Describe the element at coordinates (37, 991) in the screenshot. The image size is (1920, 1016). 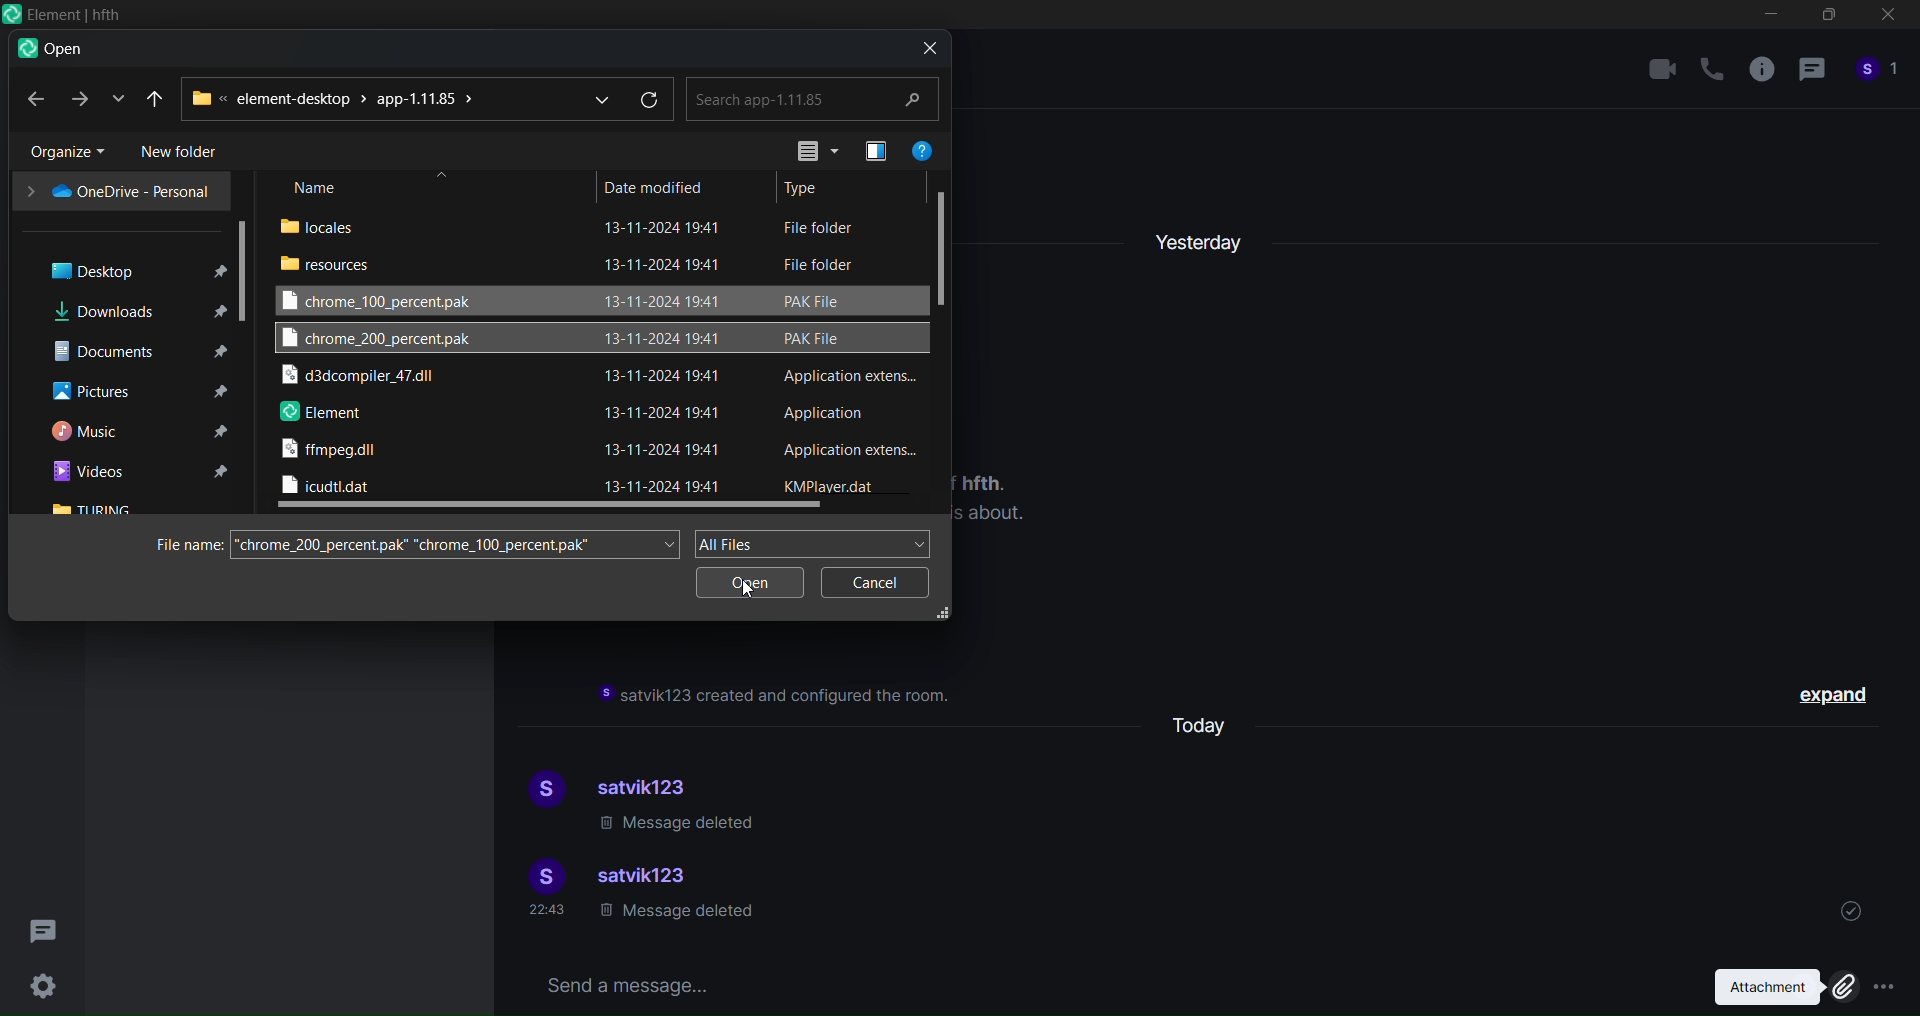
I see `Settings` at that location.